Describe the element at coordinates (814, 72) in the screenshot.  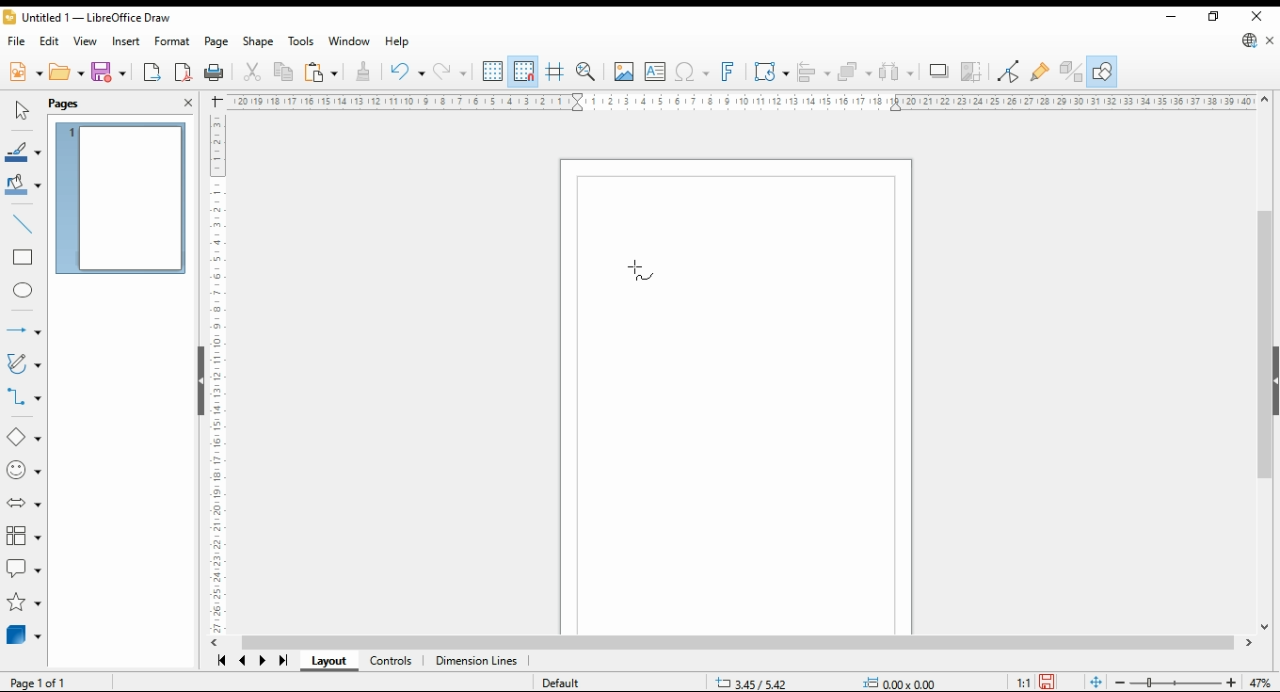
I see `align objects` at that location.